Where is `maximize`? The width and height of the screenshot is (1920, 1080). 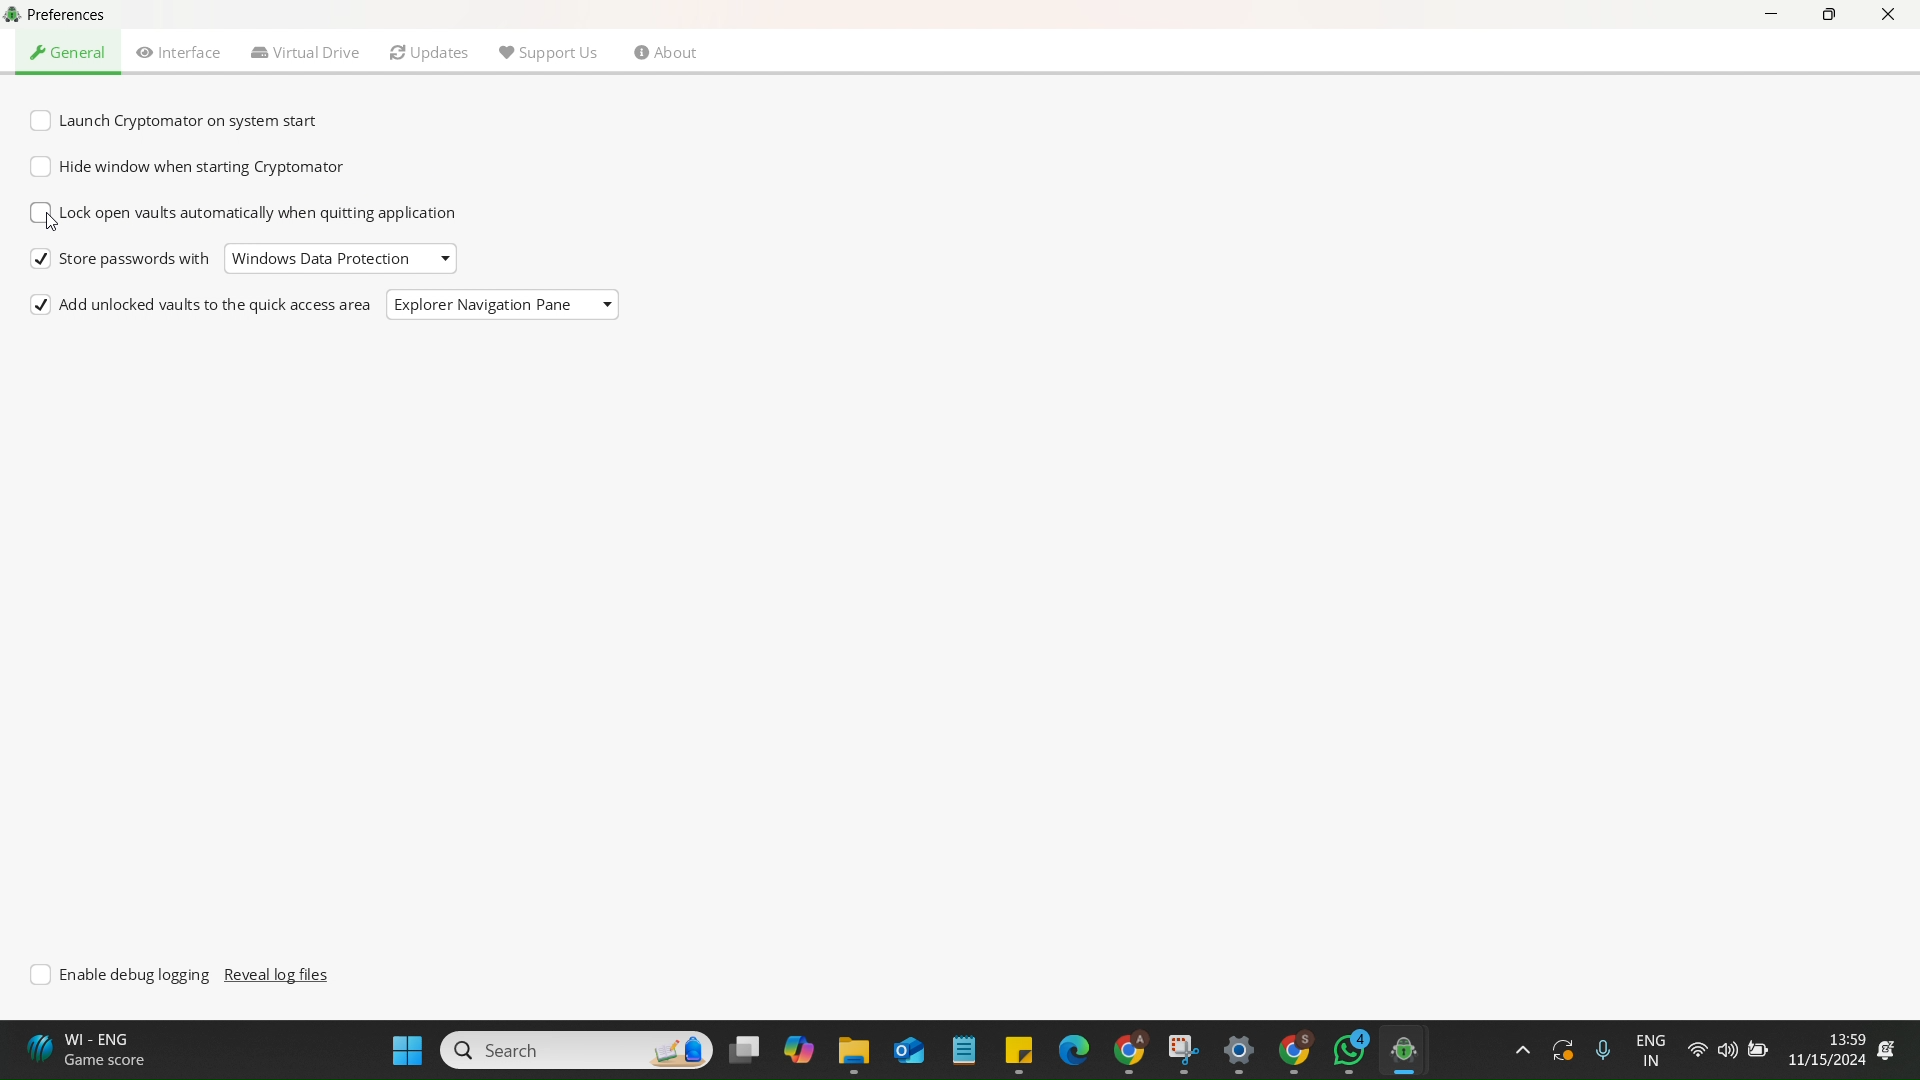 maximize is located at coordinates (1829, 17).